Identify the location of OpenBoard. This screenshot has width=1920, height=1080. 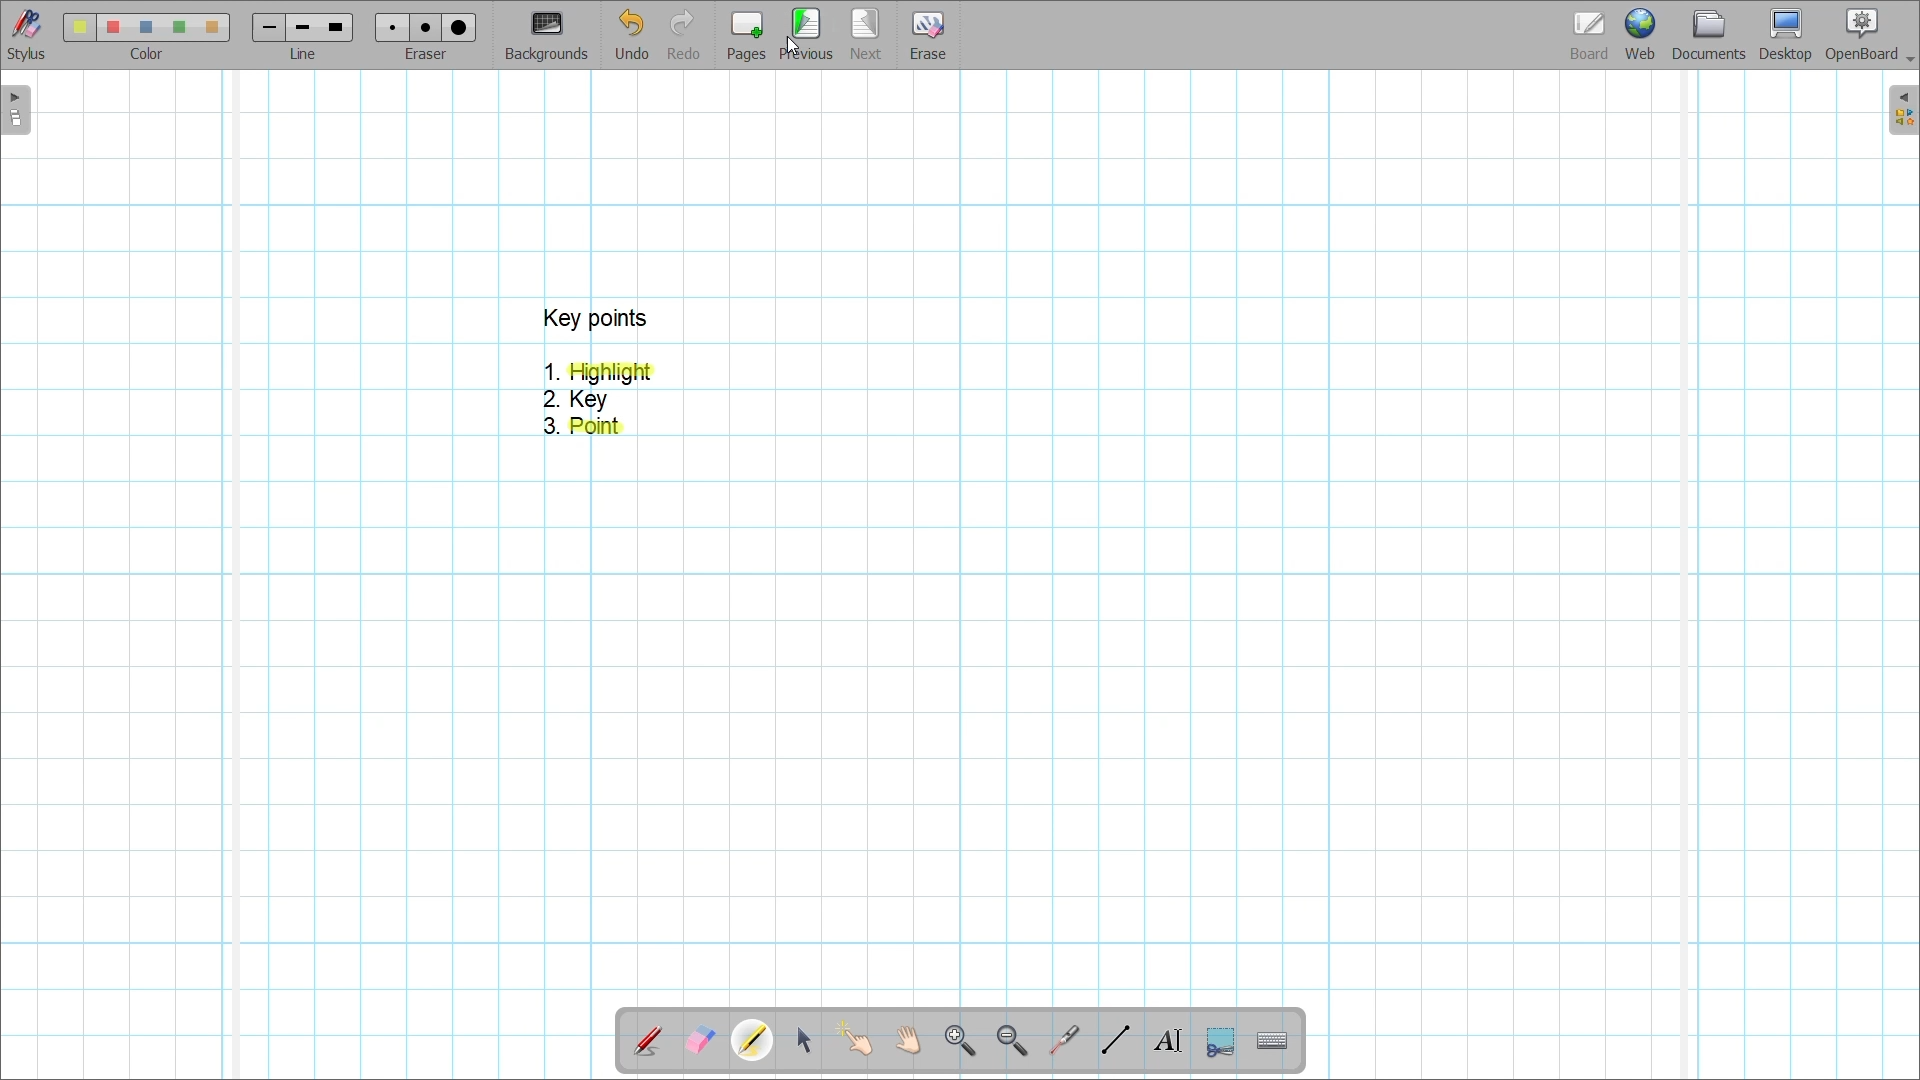
(1869, 36).